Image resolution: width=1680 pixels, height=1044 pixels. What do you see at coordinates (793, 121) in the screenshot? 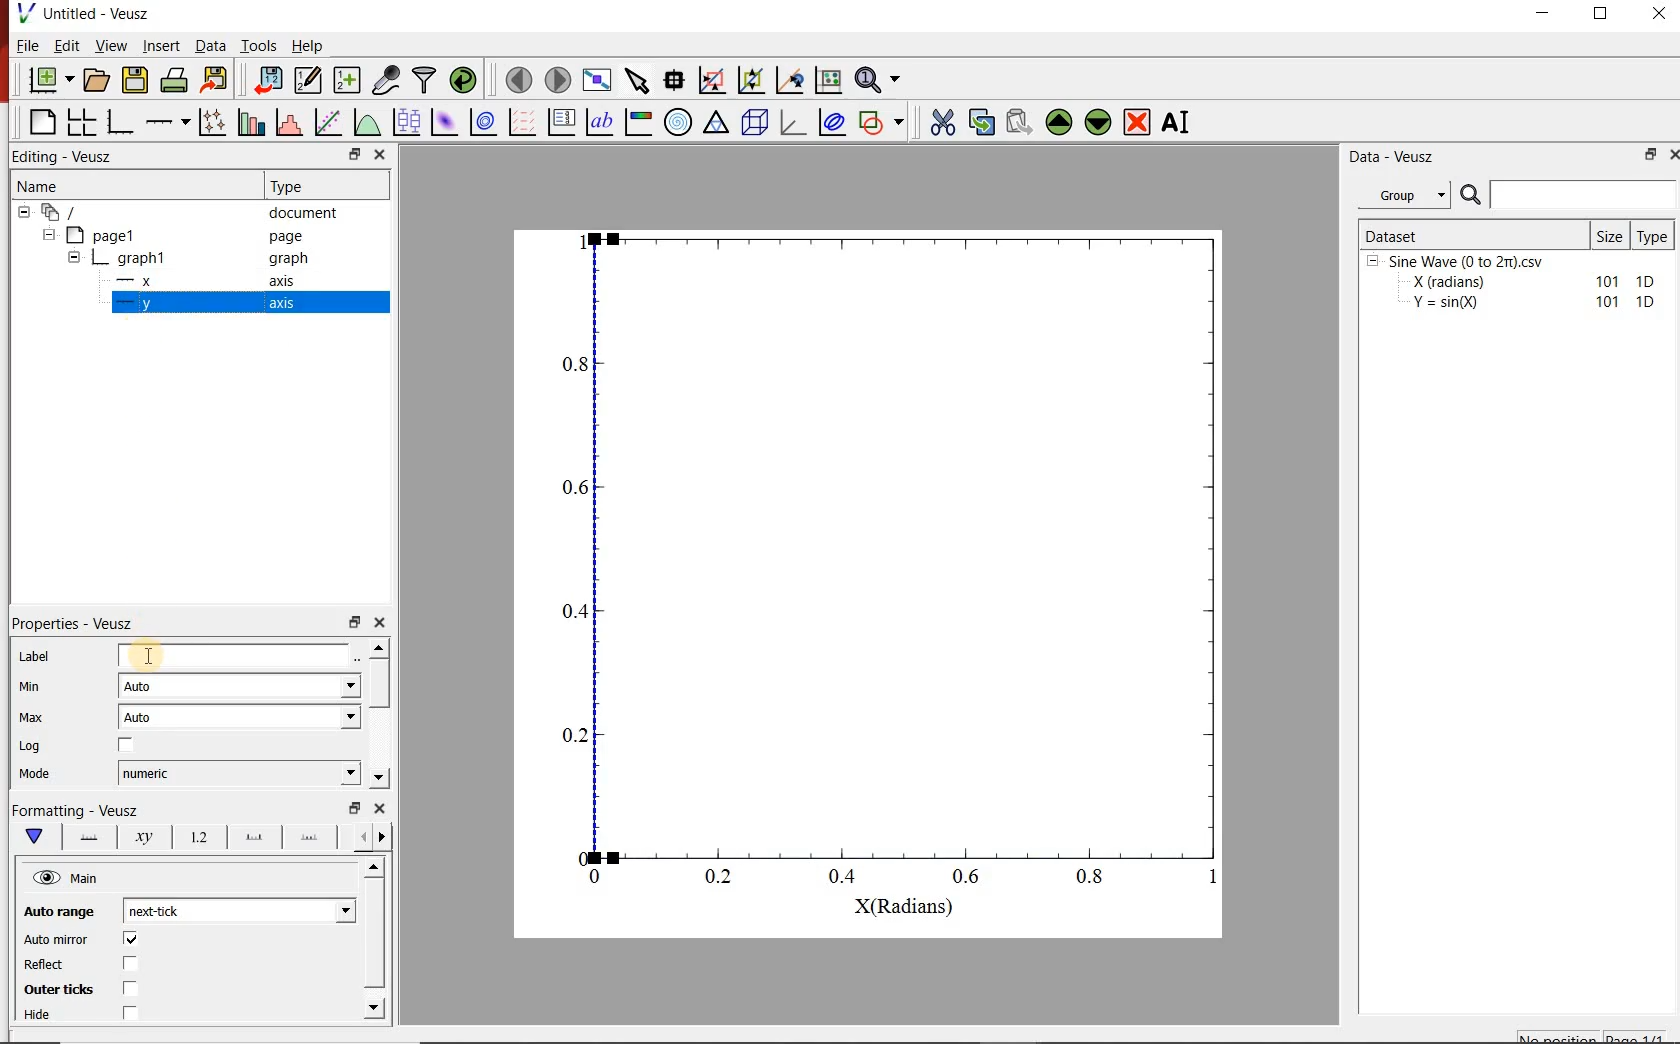
I see `3d graph` at bounding box center [793, 121].